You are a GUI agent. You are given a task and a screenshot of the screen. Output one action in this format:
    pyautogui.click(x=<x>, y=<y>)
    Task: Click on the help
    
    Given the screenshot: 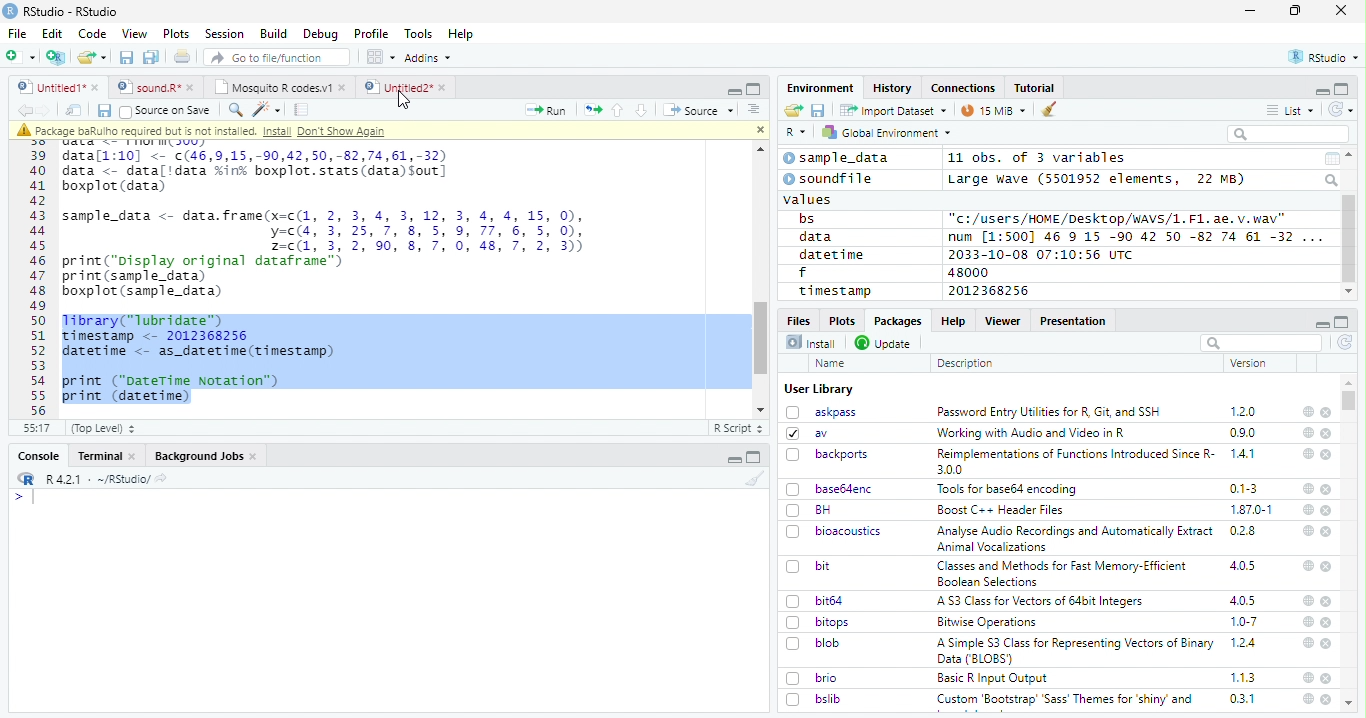 What is the action you would take?
    pyautogui.click(x=1308, y=489)
    